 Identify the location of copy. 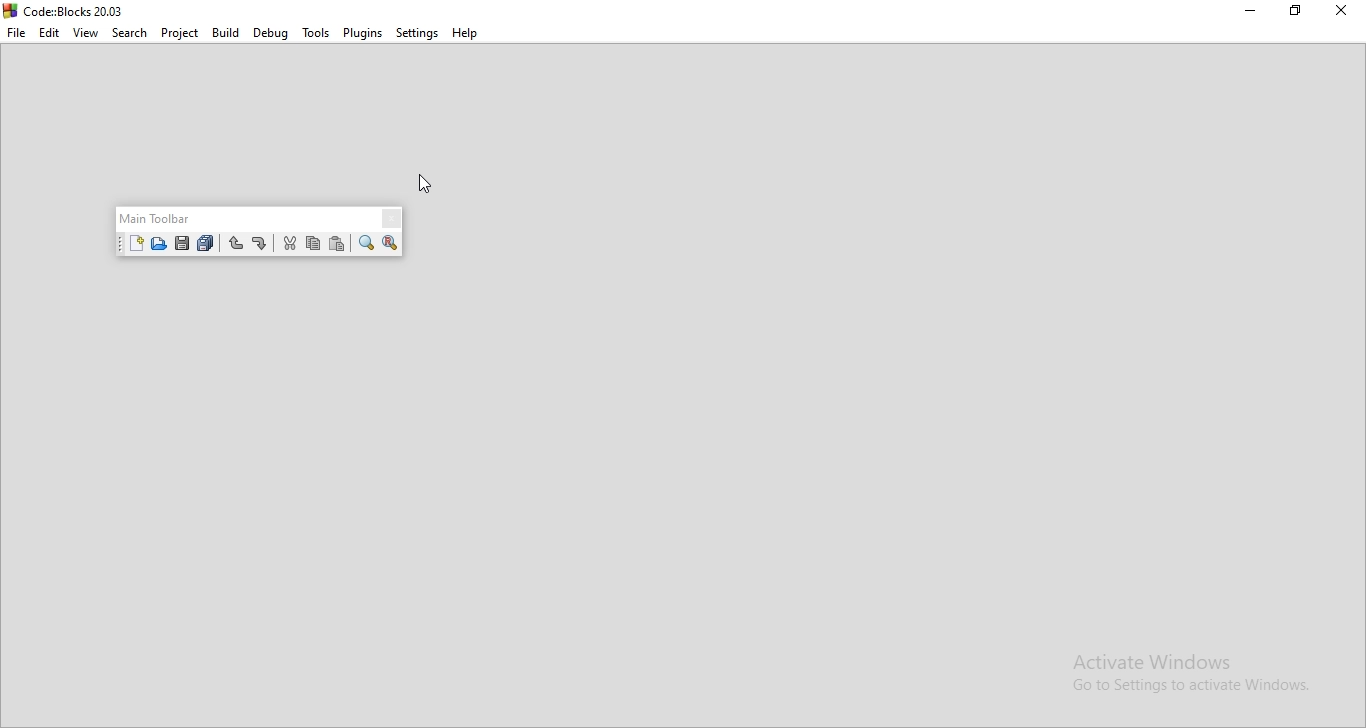
(312, 245).